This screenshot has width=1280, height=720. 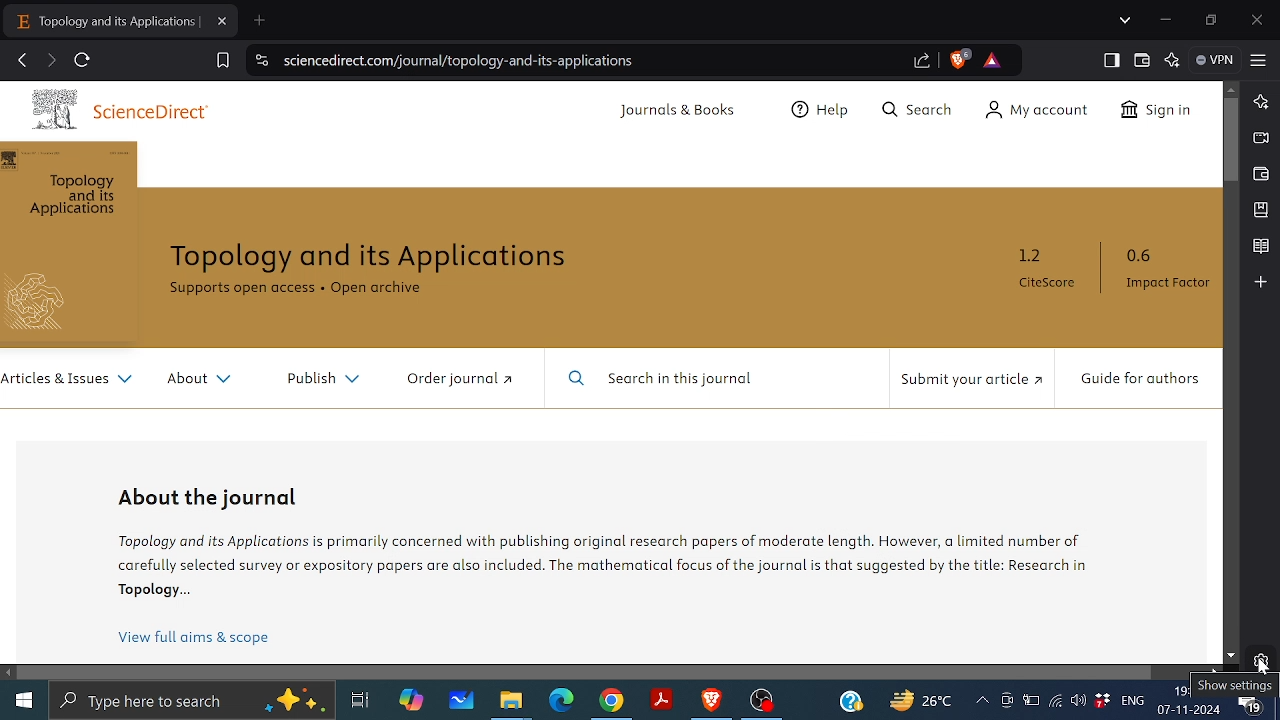 What do you see at coordinates (1168, 283) in the screenshot?
I see `Impact Factor` at bounding box center [1168, 283].